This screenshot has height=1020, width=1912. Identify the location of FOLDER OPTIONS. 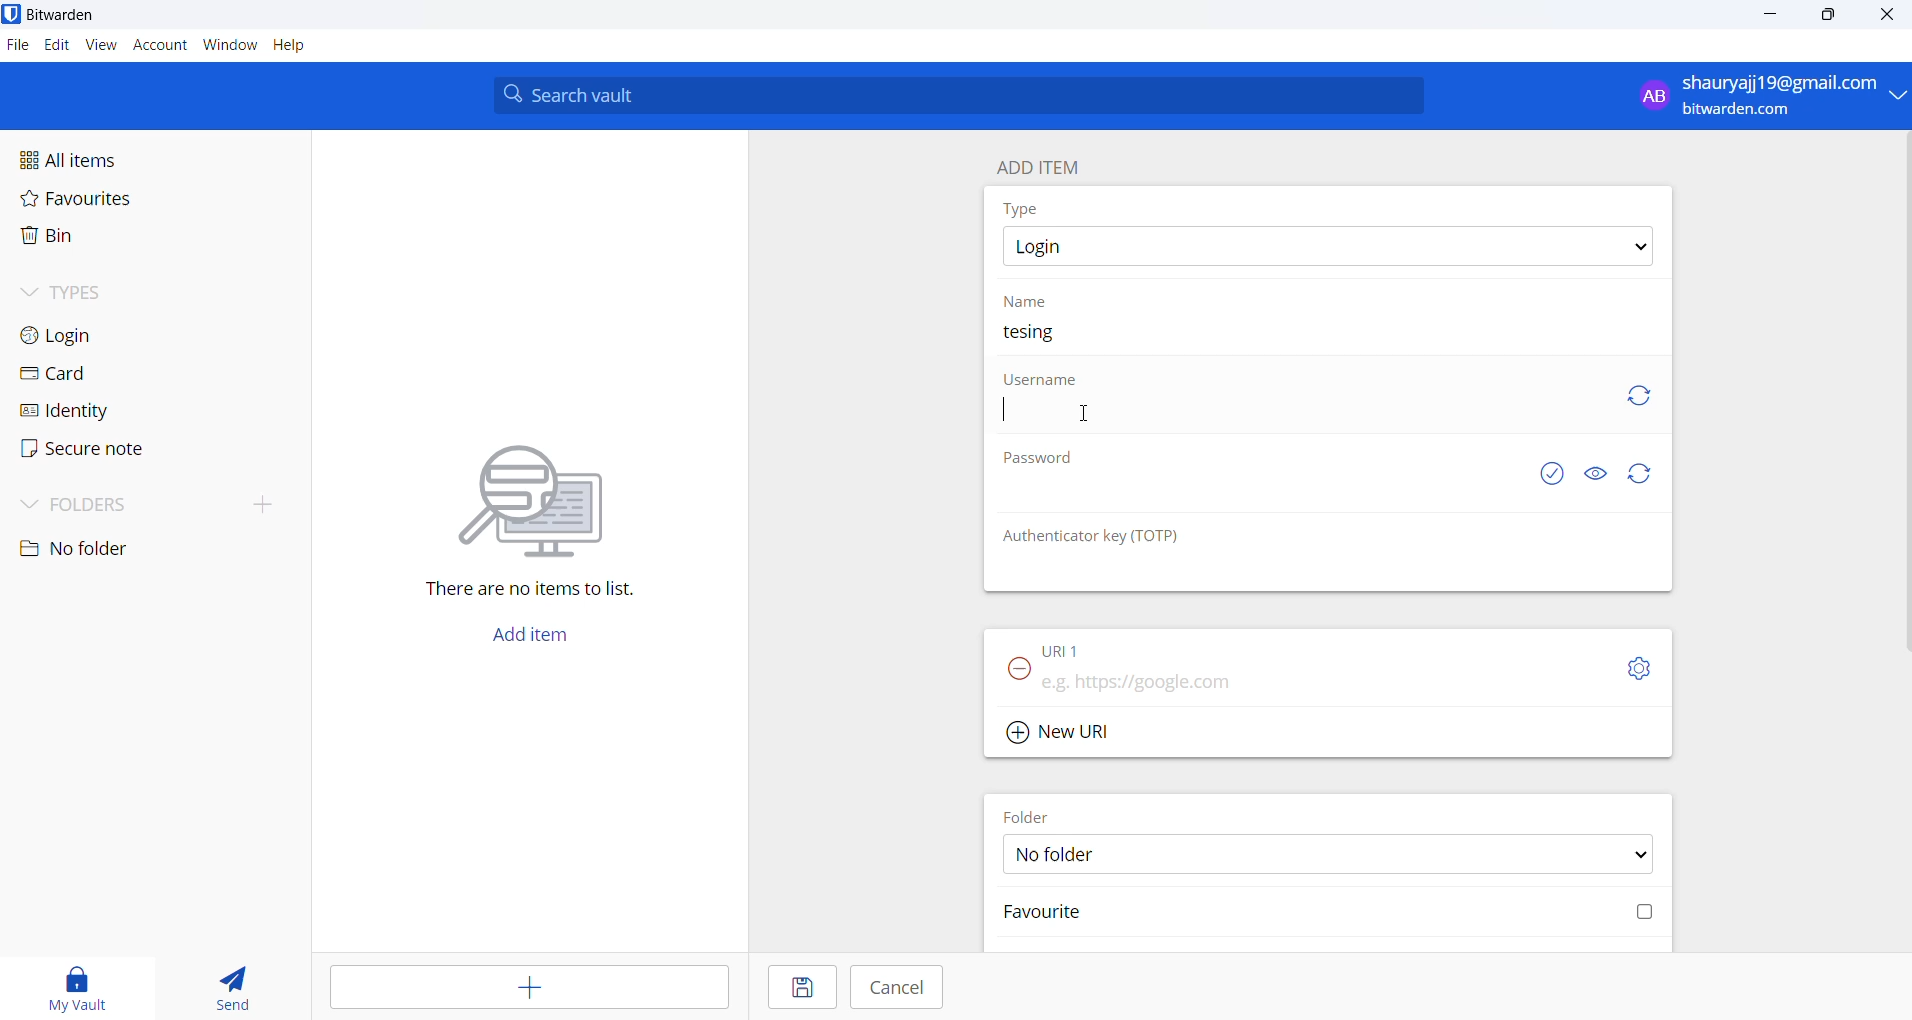
(1337, 853).